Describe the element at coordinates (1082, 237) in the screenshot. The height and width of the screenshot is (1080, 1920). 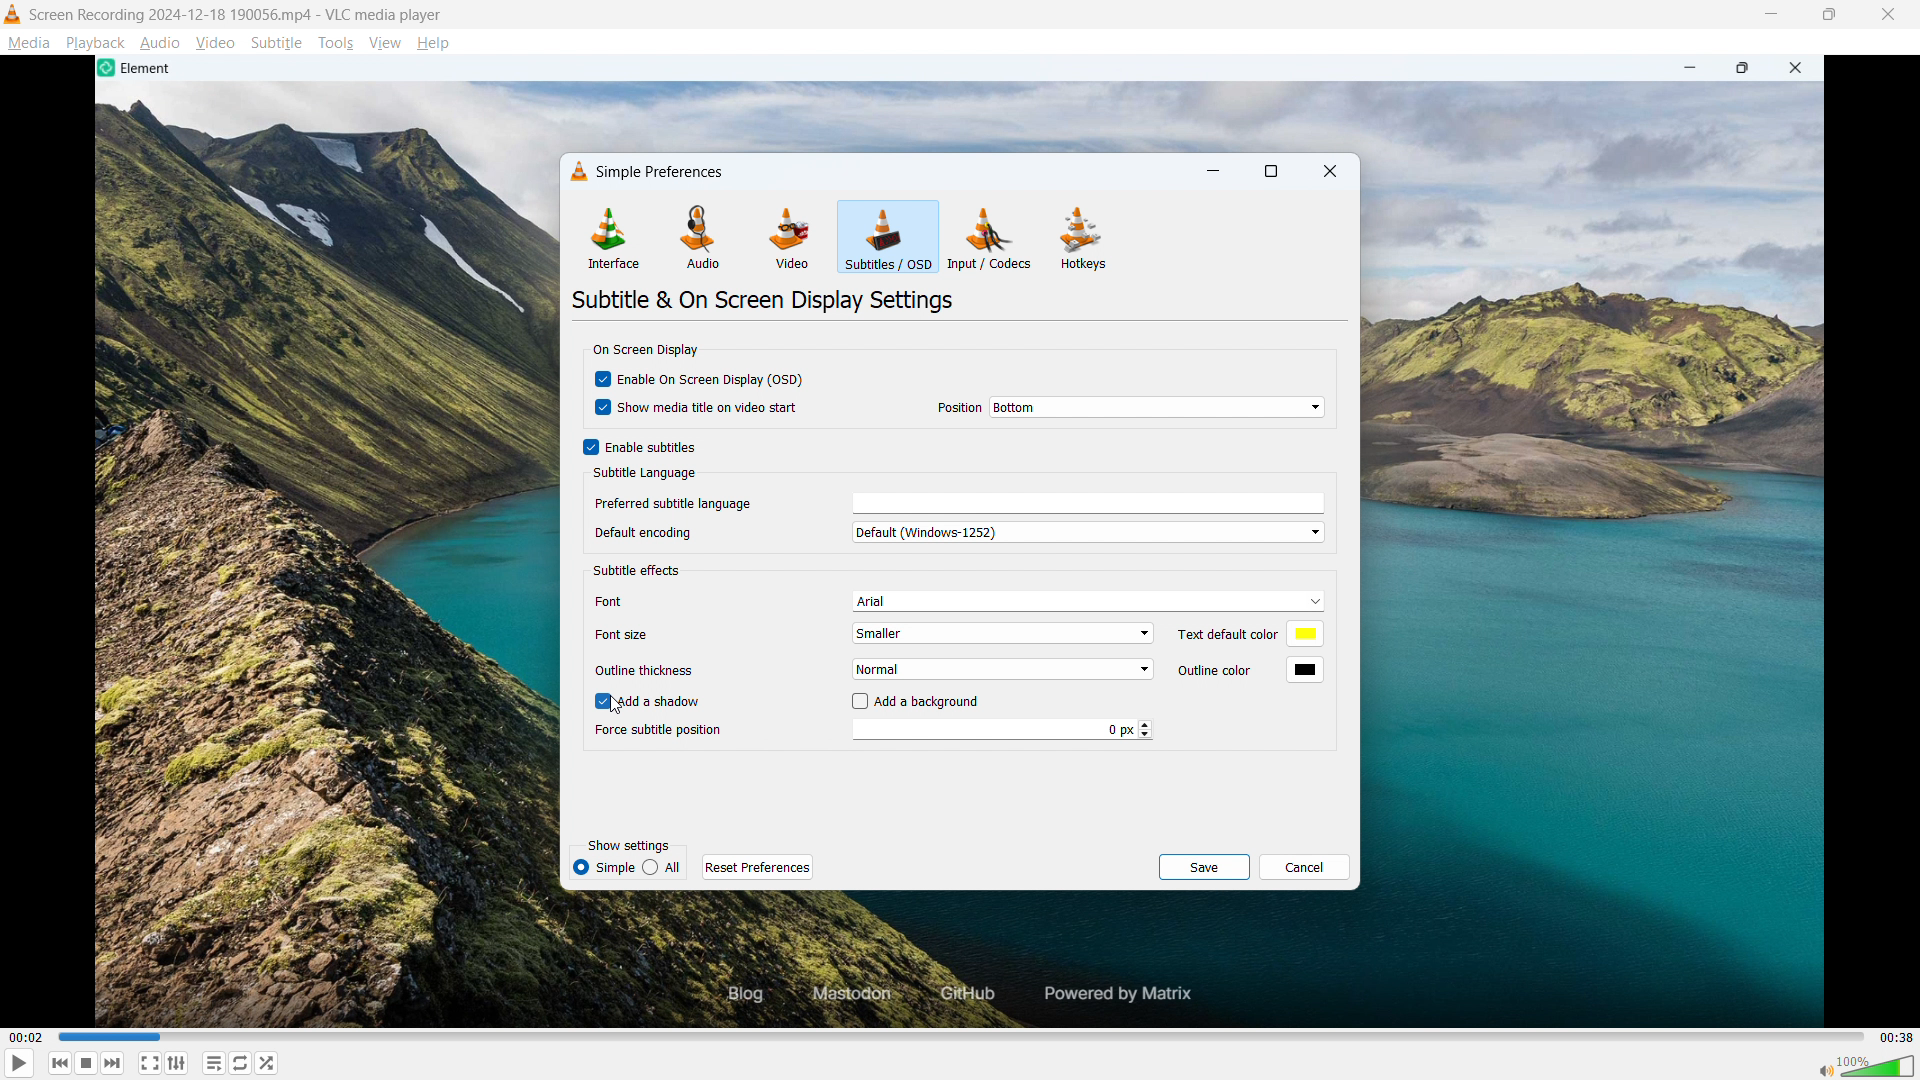
I see `Hot keys ` at that location.